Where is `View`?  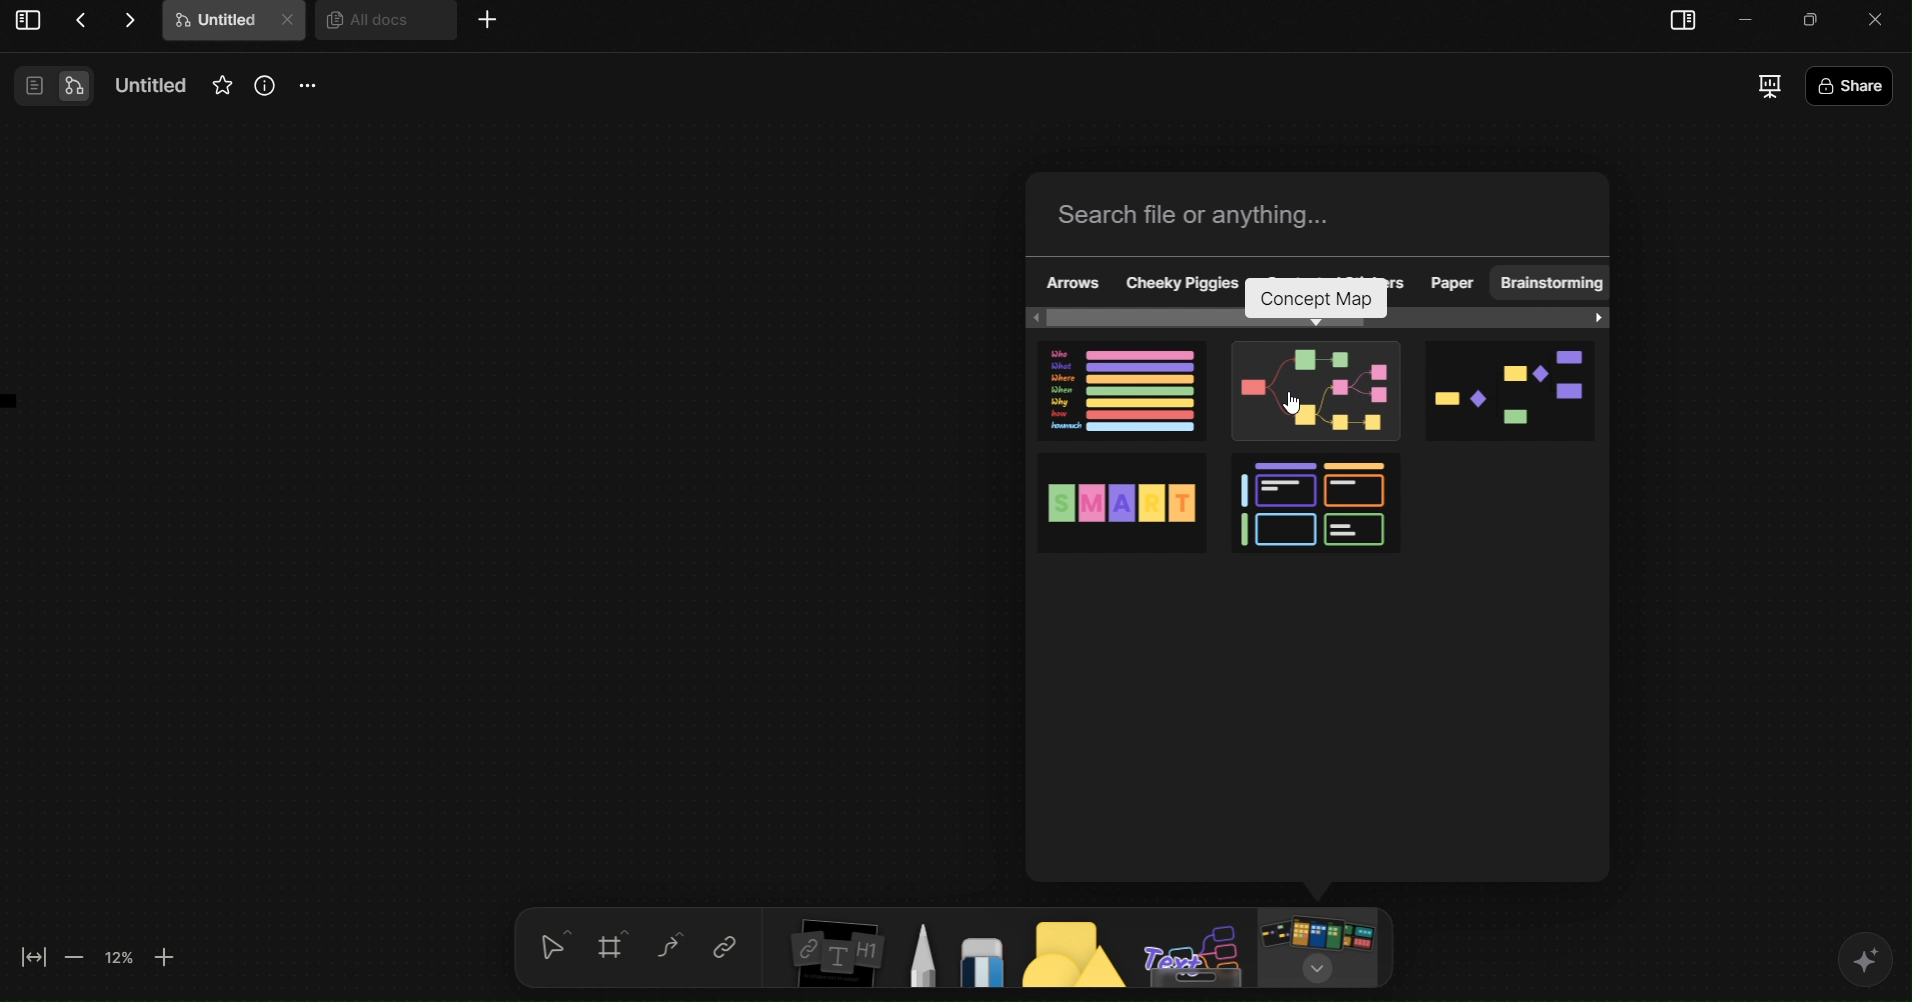
View is located at coordinates (50, 85).